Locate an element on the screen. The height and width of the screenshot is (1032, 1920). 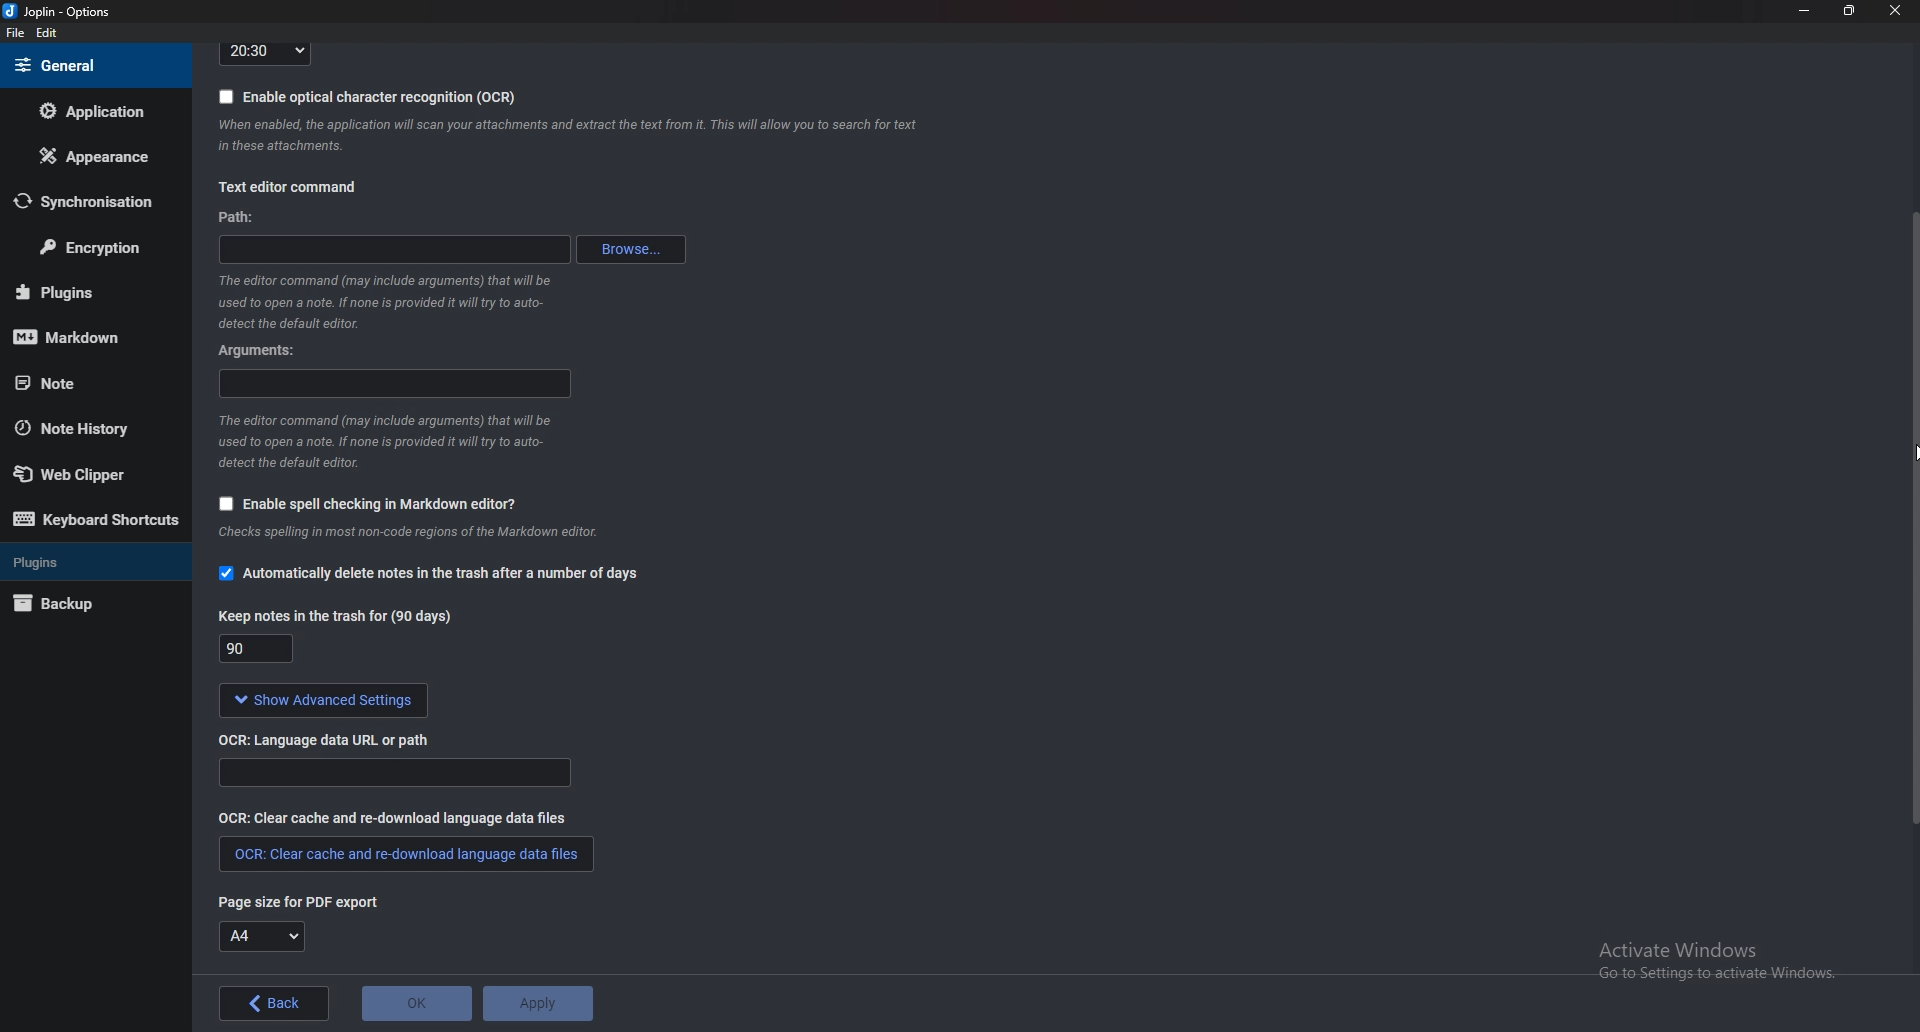
info on ocr is located at coordinates (569, 135).